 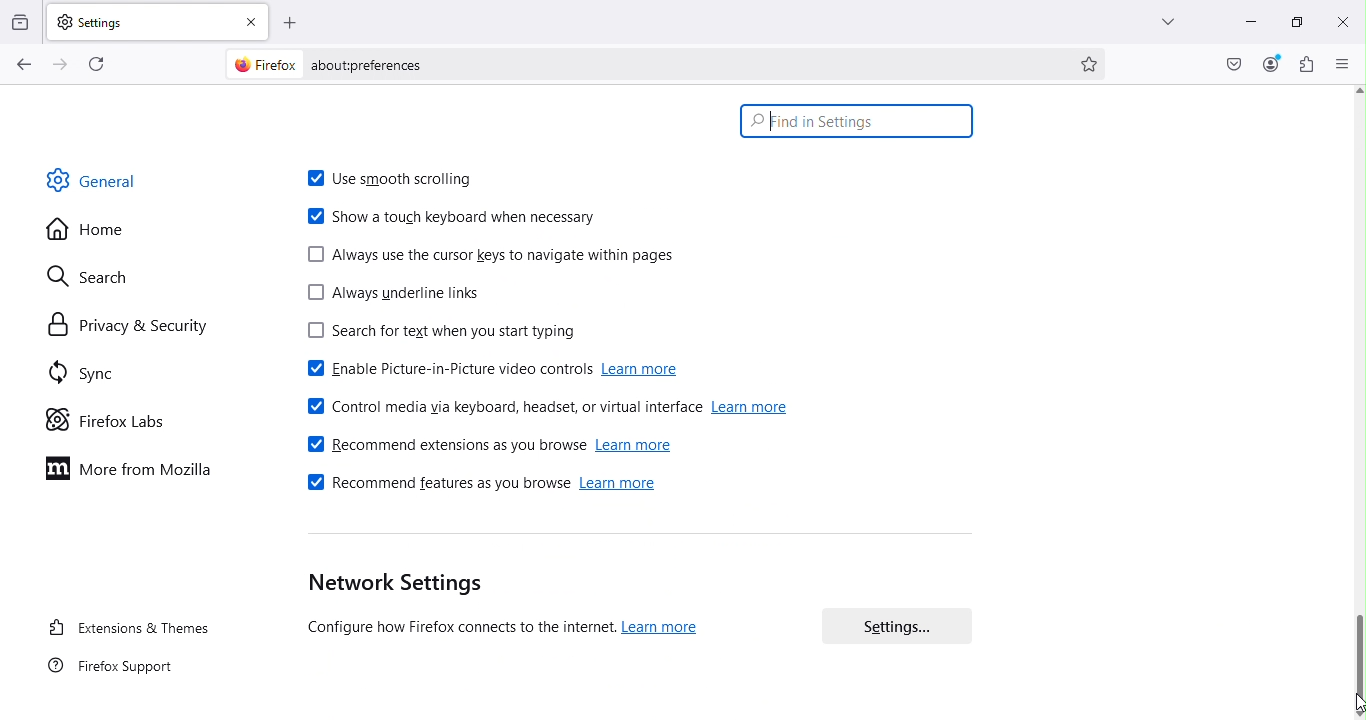 I want to click on View recent browsing across windows and devices, so click(x=21, y=18).